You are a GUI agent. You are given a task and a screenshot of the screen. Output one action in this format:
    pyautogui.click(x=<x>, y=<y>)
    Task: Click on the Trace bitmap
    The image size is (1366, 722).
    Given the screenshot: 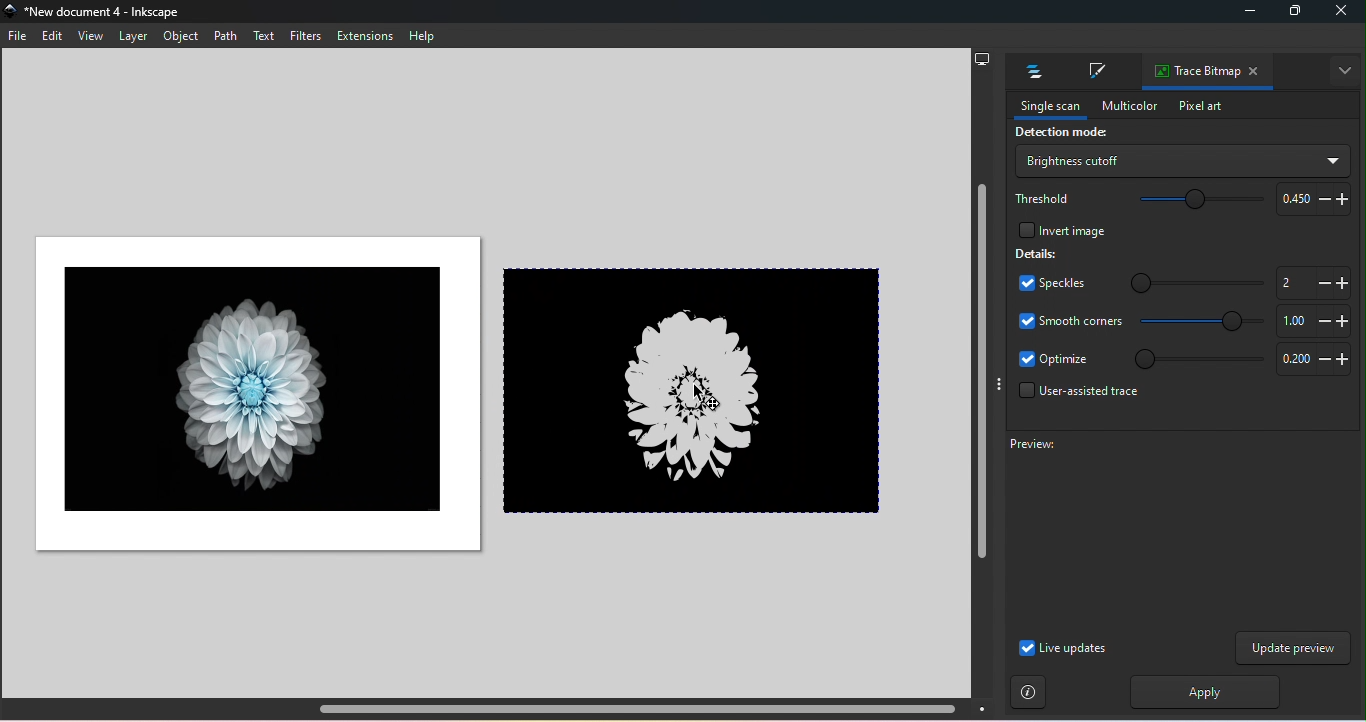 What is the action you would take?
    pyautogui.click(x=1191, y=72)
    